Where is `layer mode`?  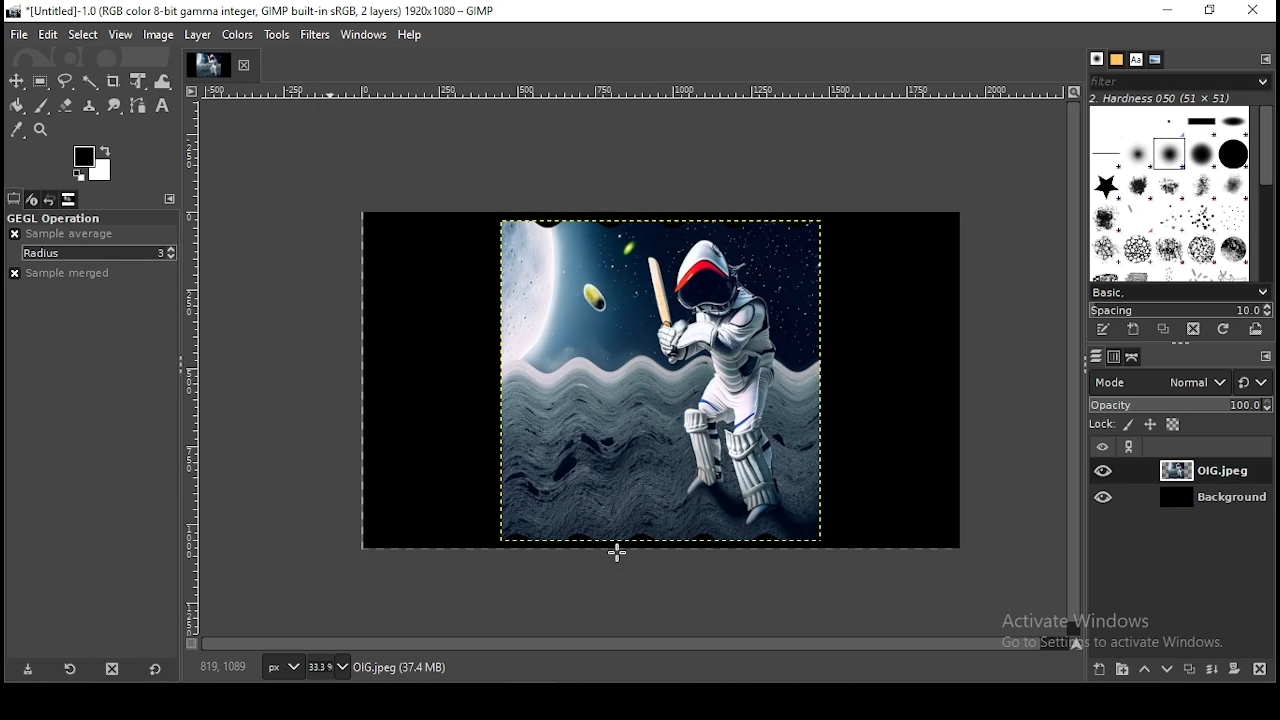 layer mode is located at coordinates (1160, 382).